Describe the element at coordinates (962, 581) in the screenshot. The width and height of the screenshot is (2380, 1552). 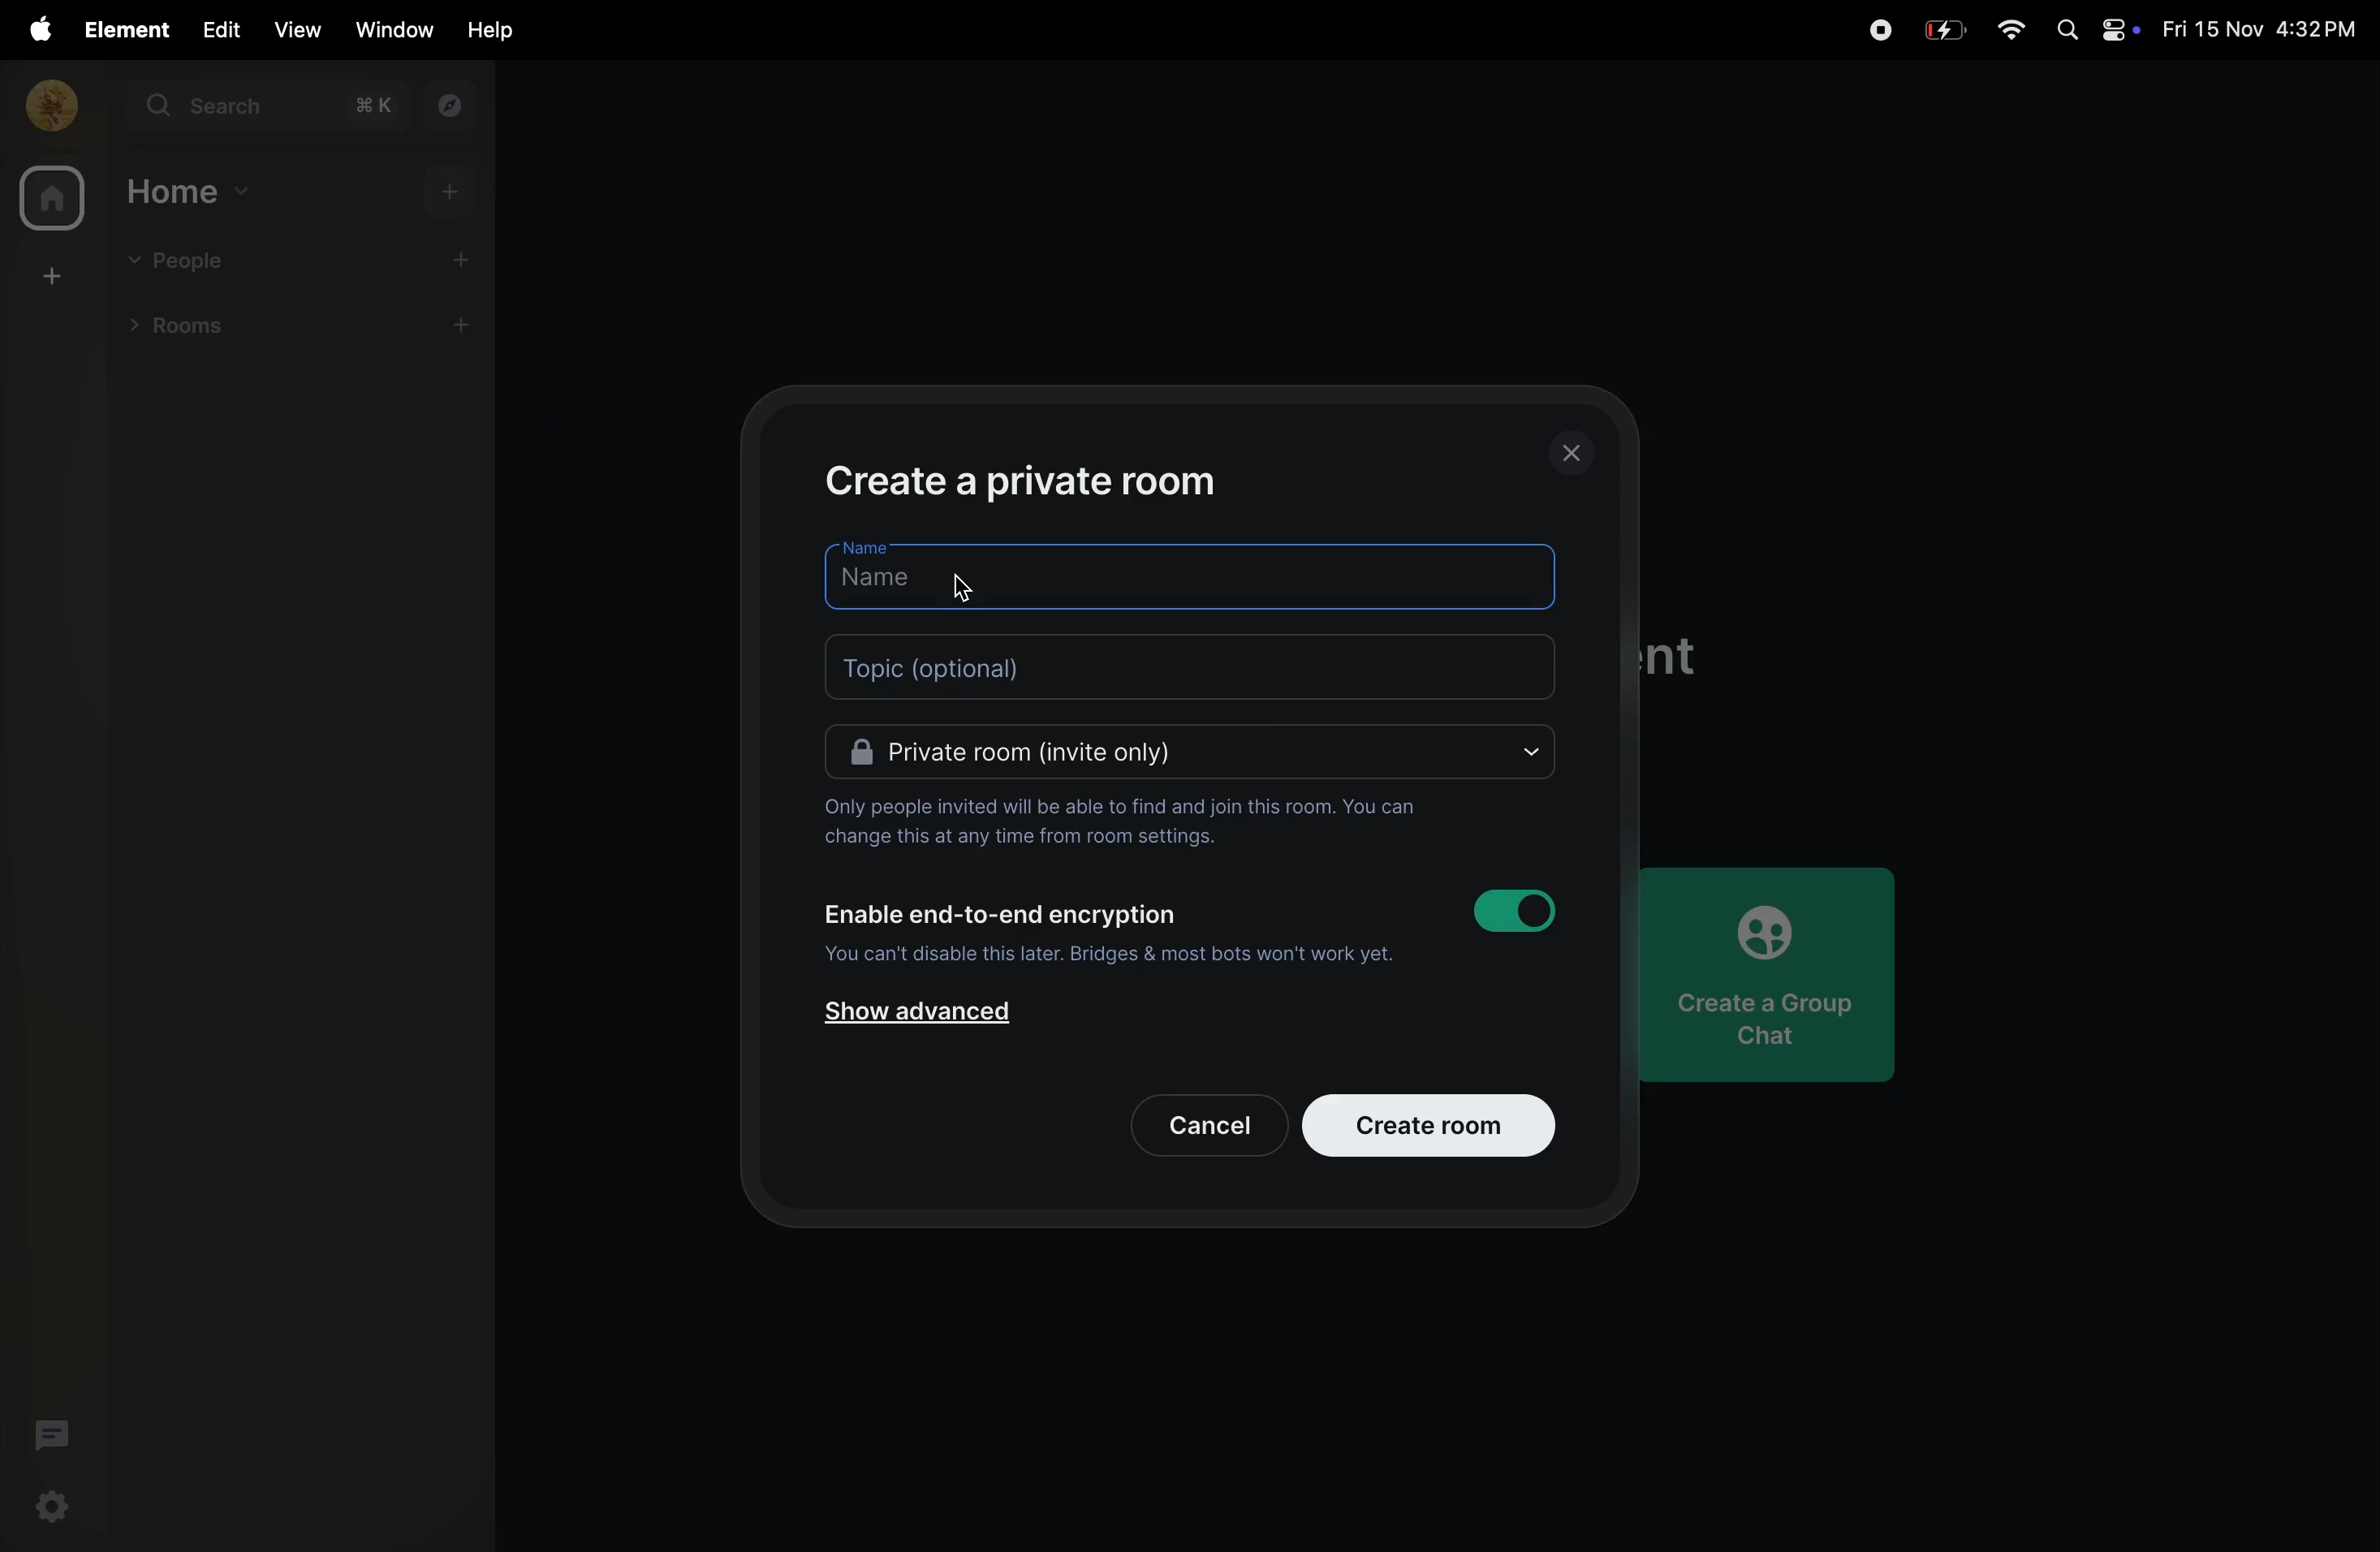
I see `cursor` at that location.